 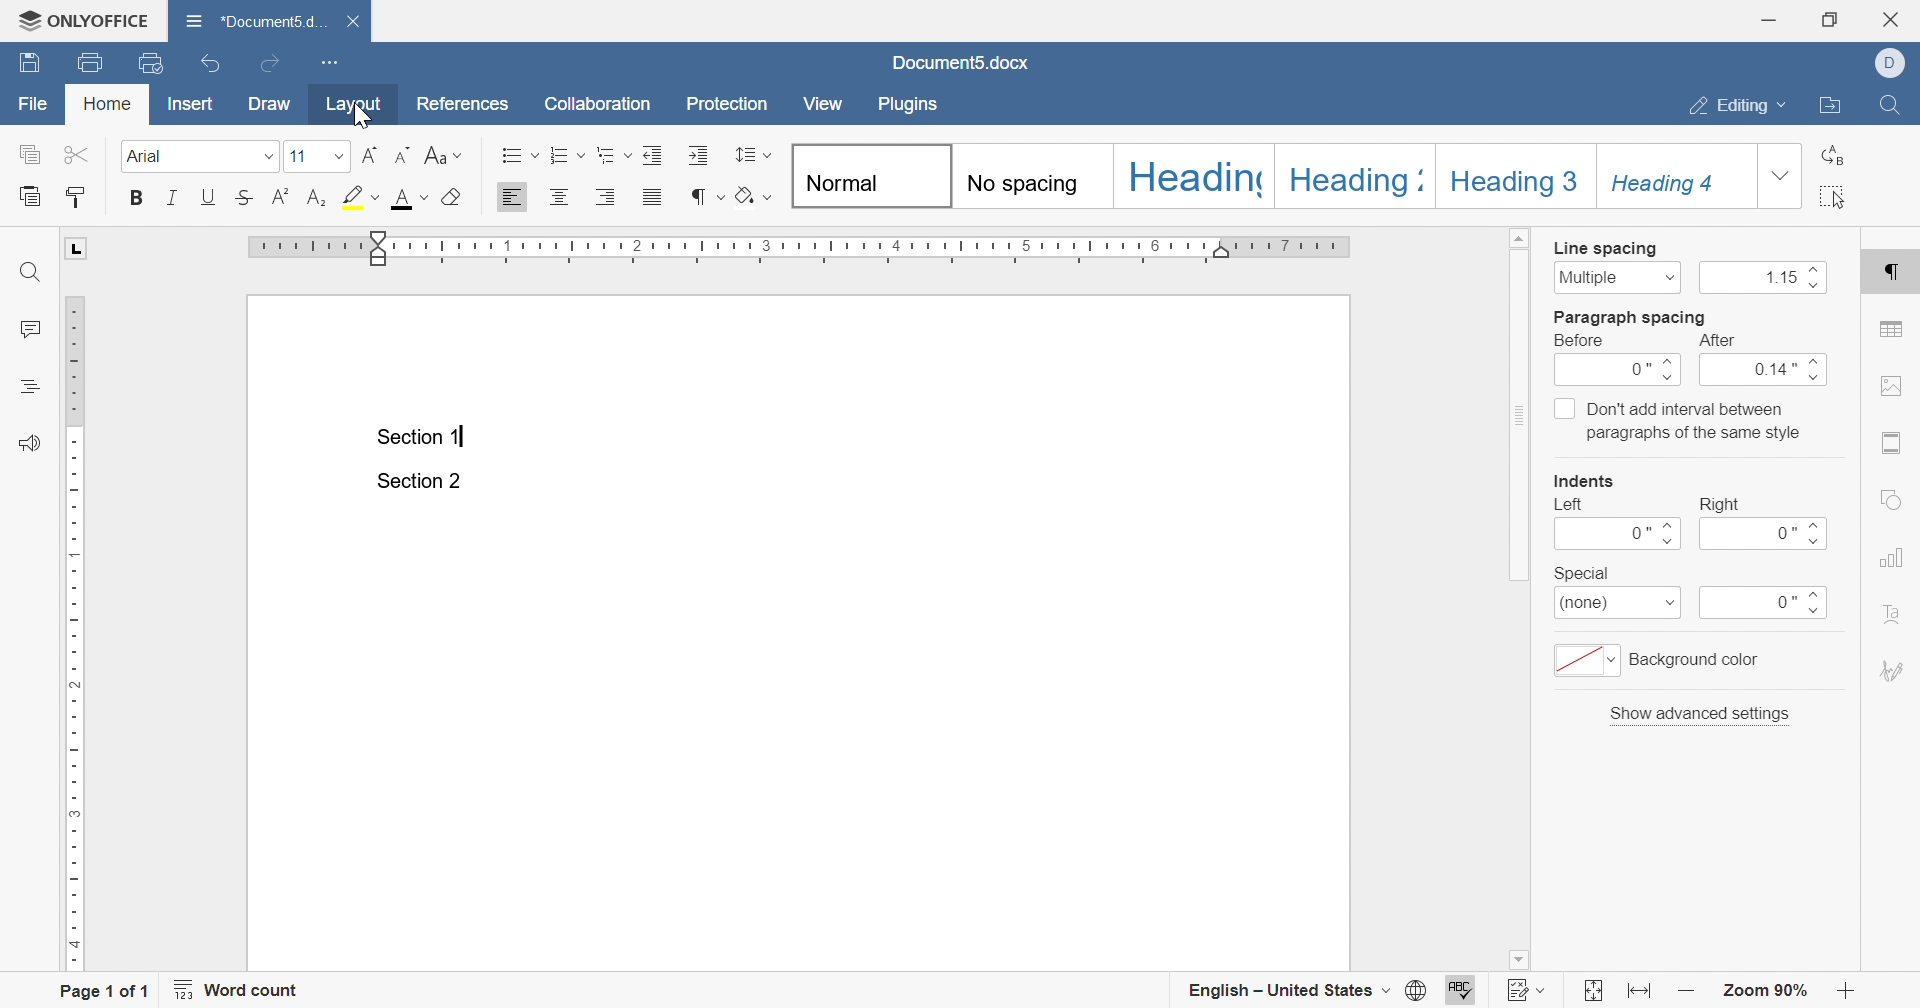 What do you see at coordinates (1593, 991) in the screenshot?
I see `fit to slide` at bounding box center [1593, 991].